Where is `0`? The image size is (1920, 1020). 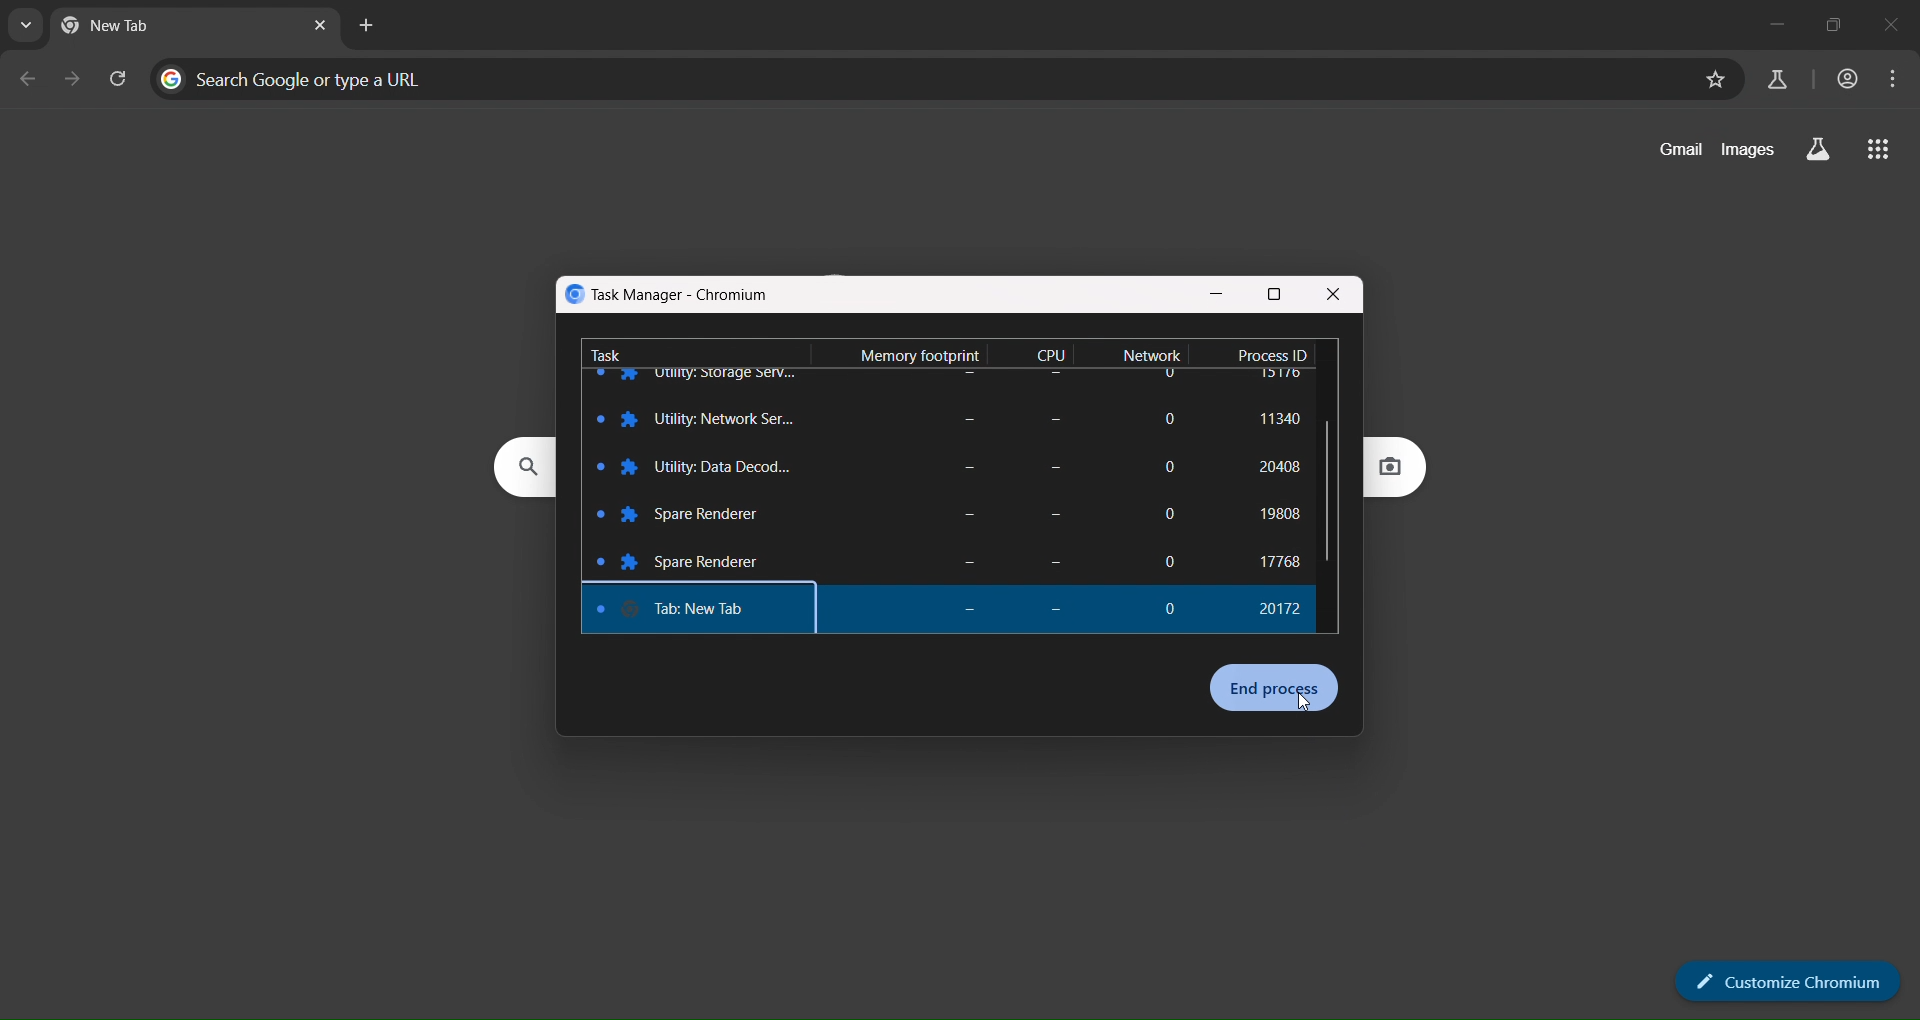 0 is located at coordinates (1171, 467).